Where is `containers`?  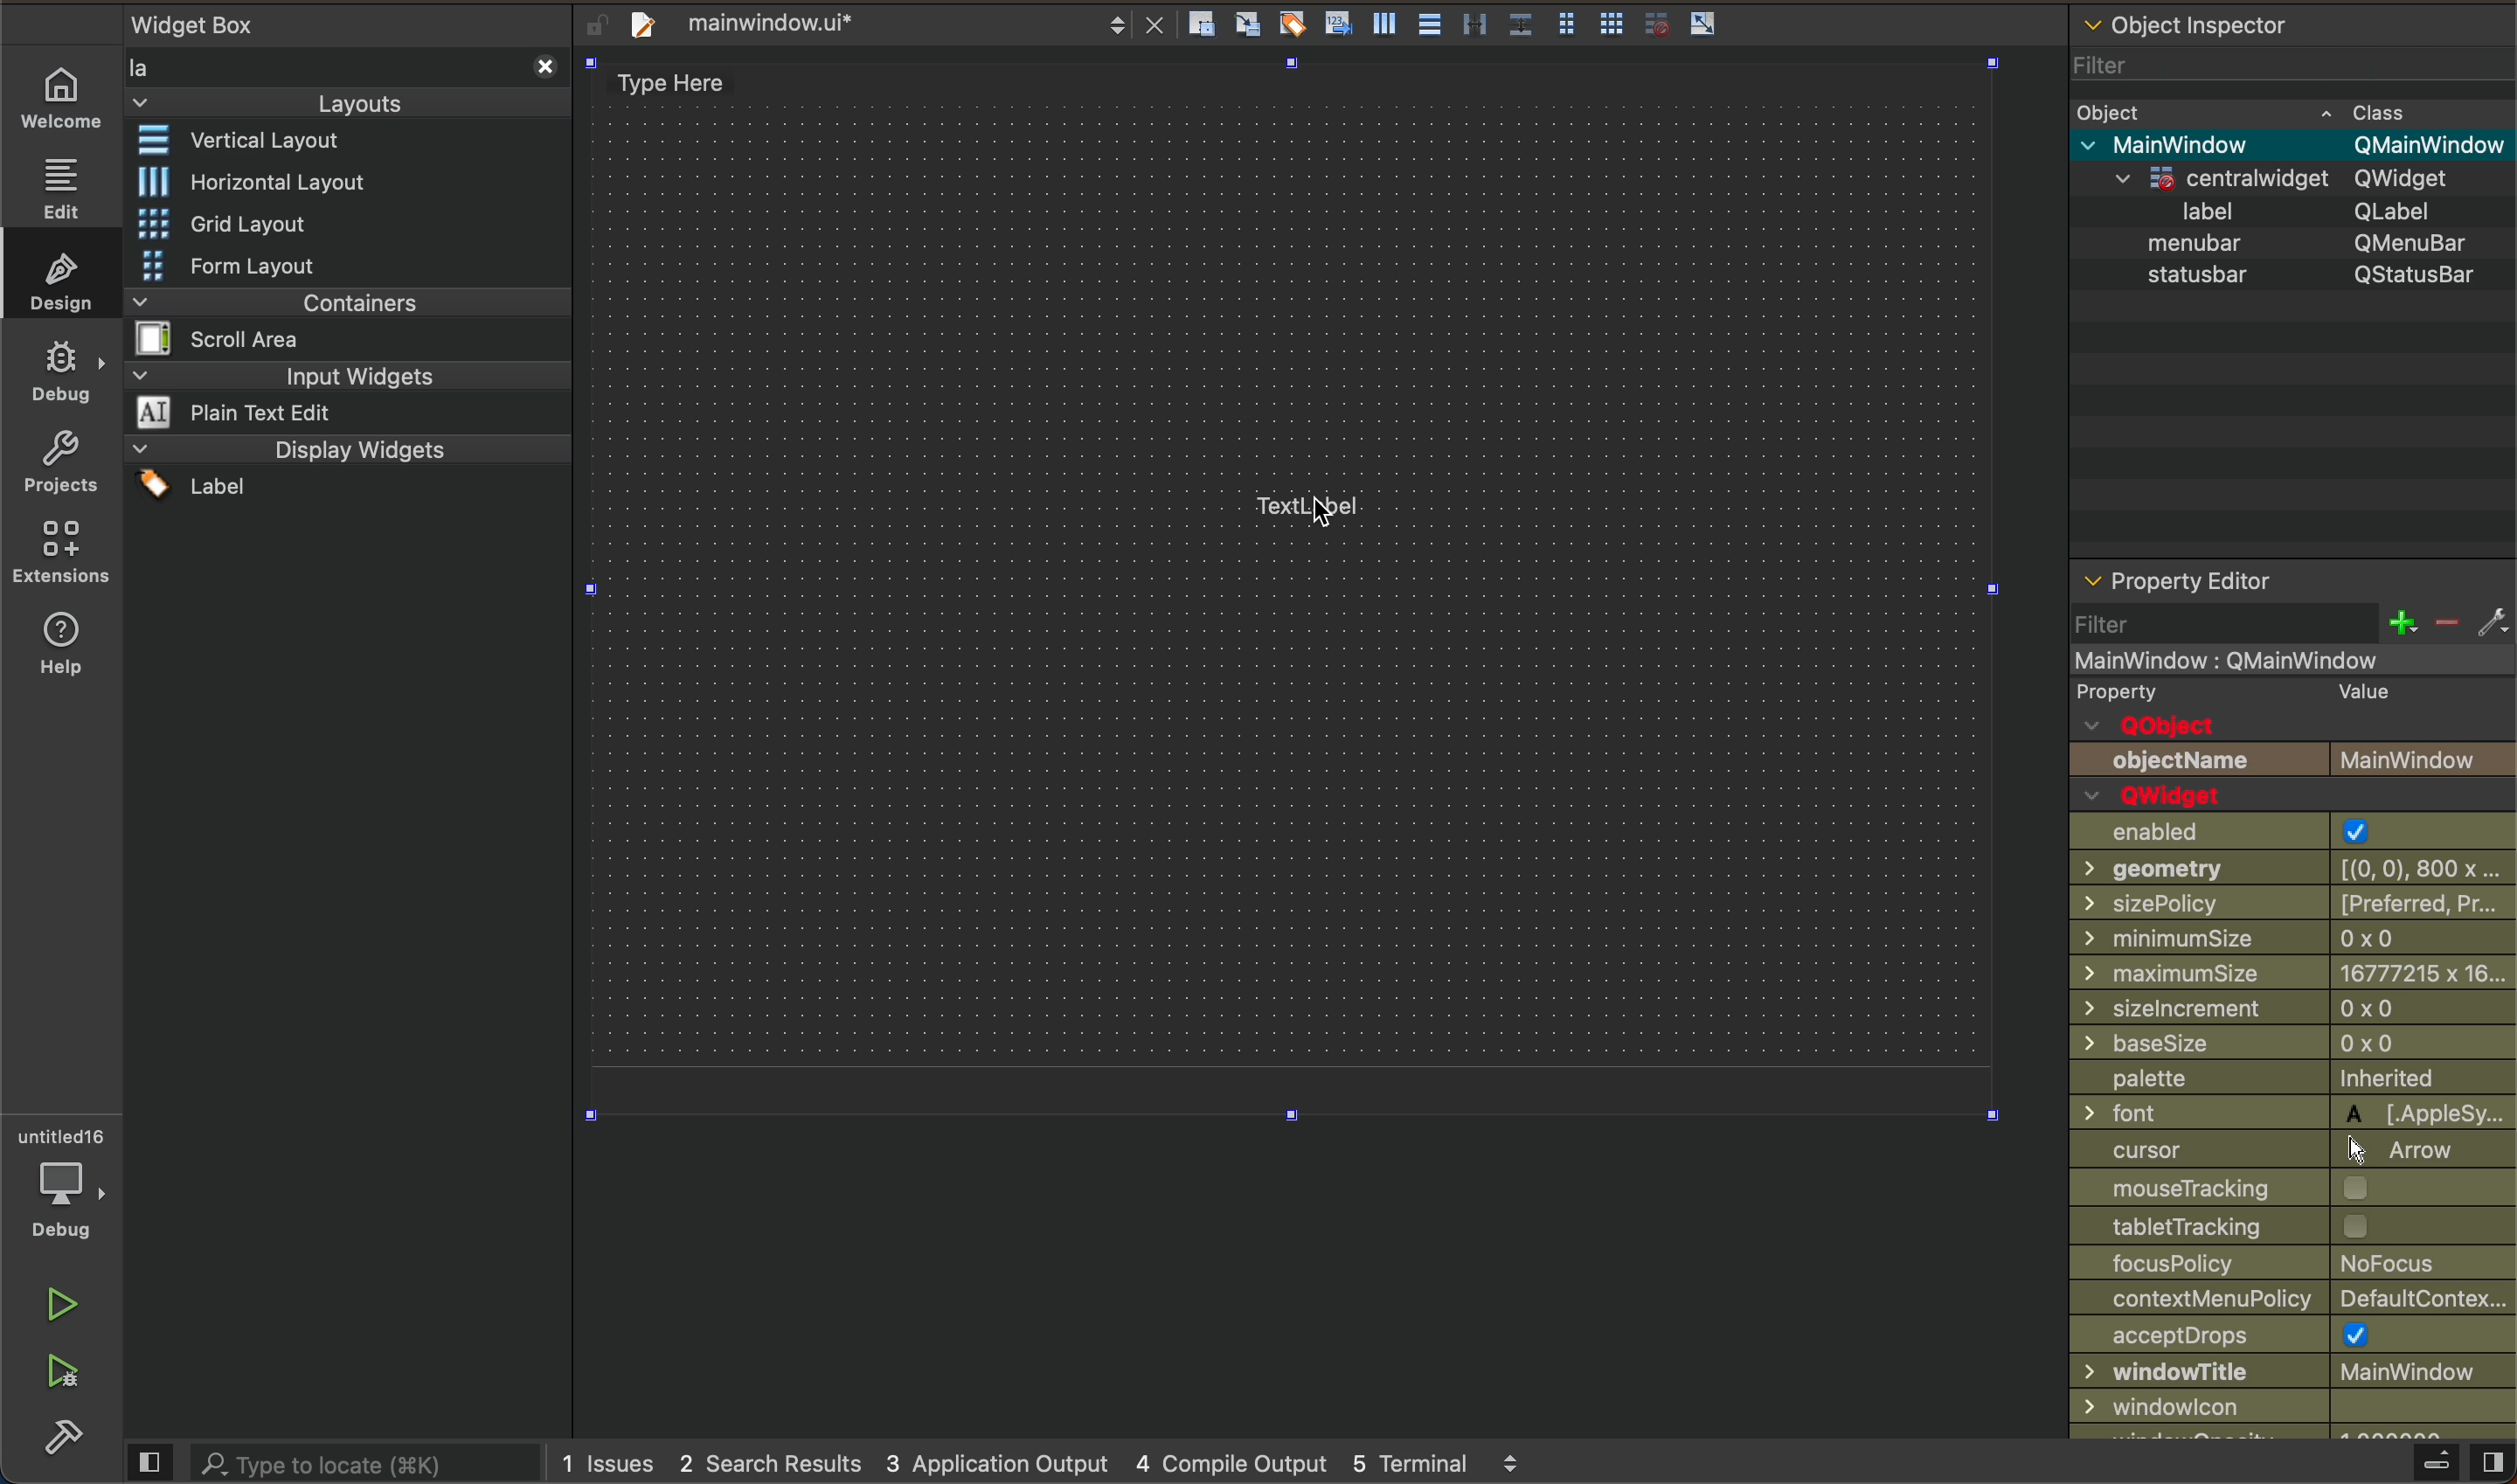
containers is located at coordinates (331, 301).